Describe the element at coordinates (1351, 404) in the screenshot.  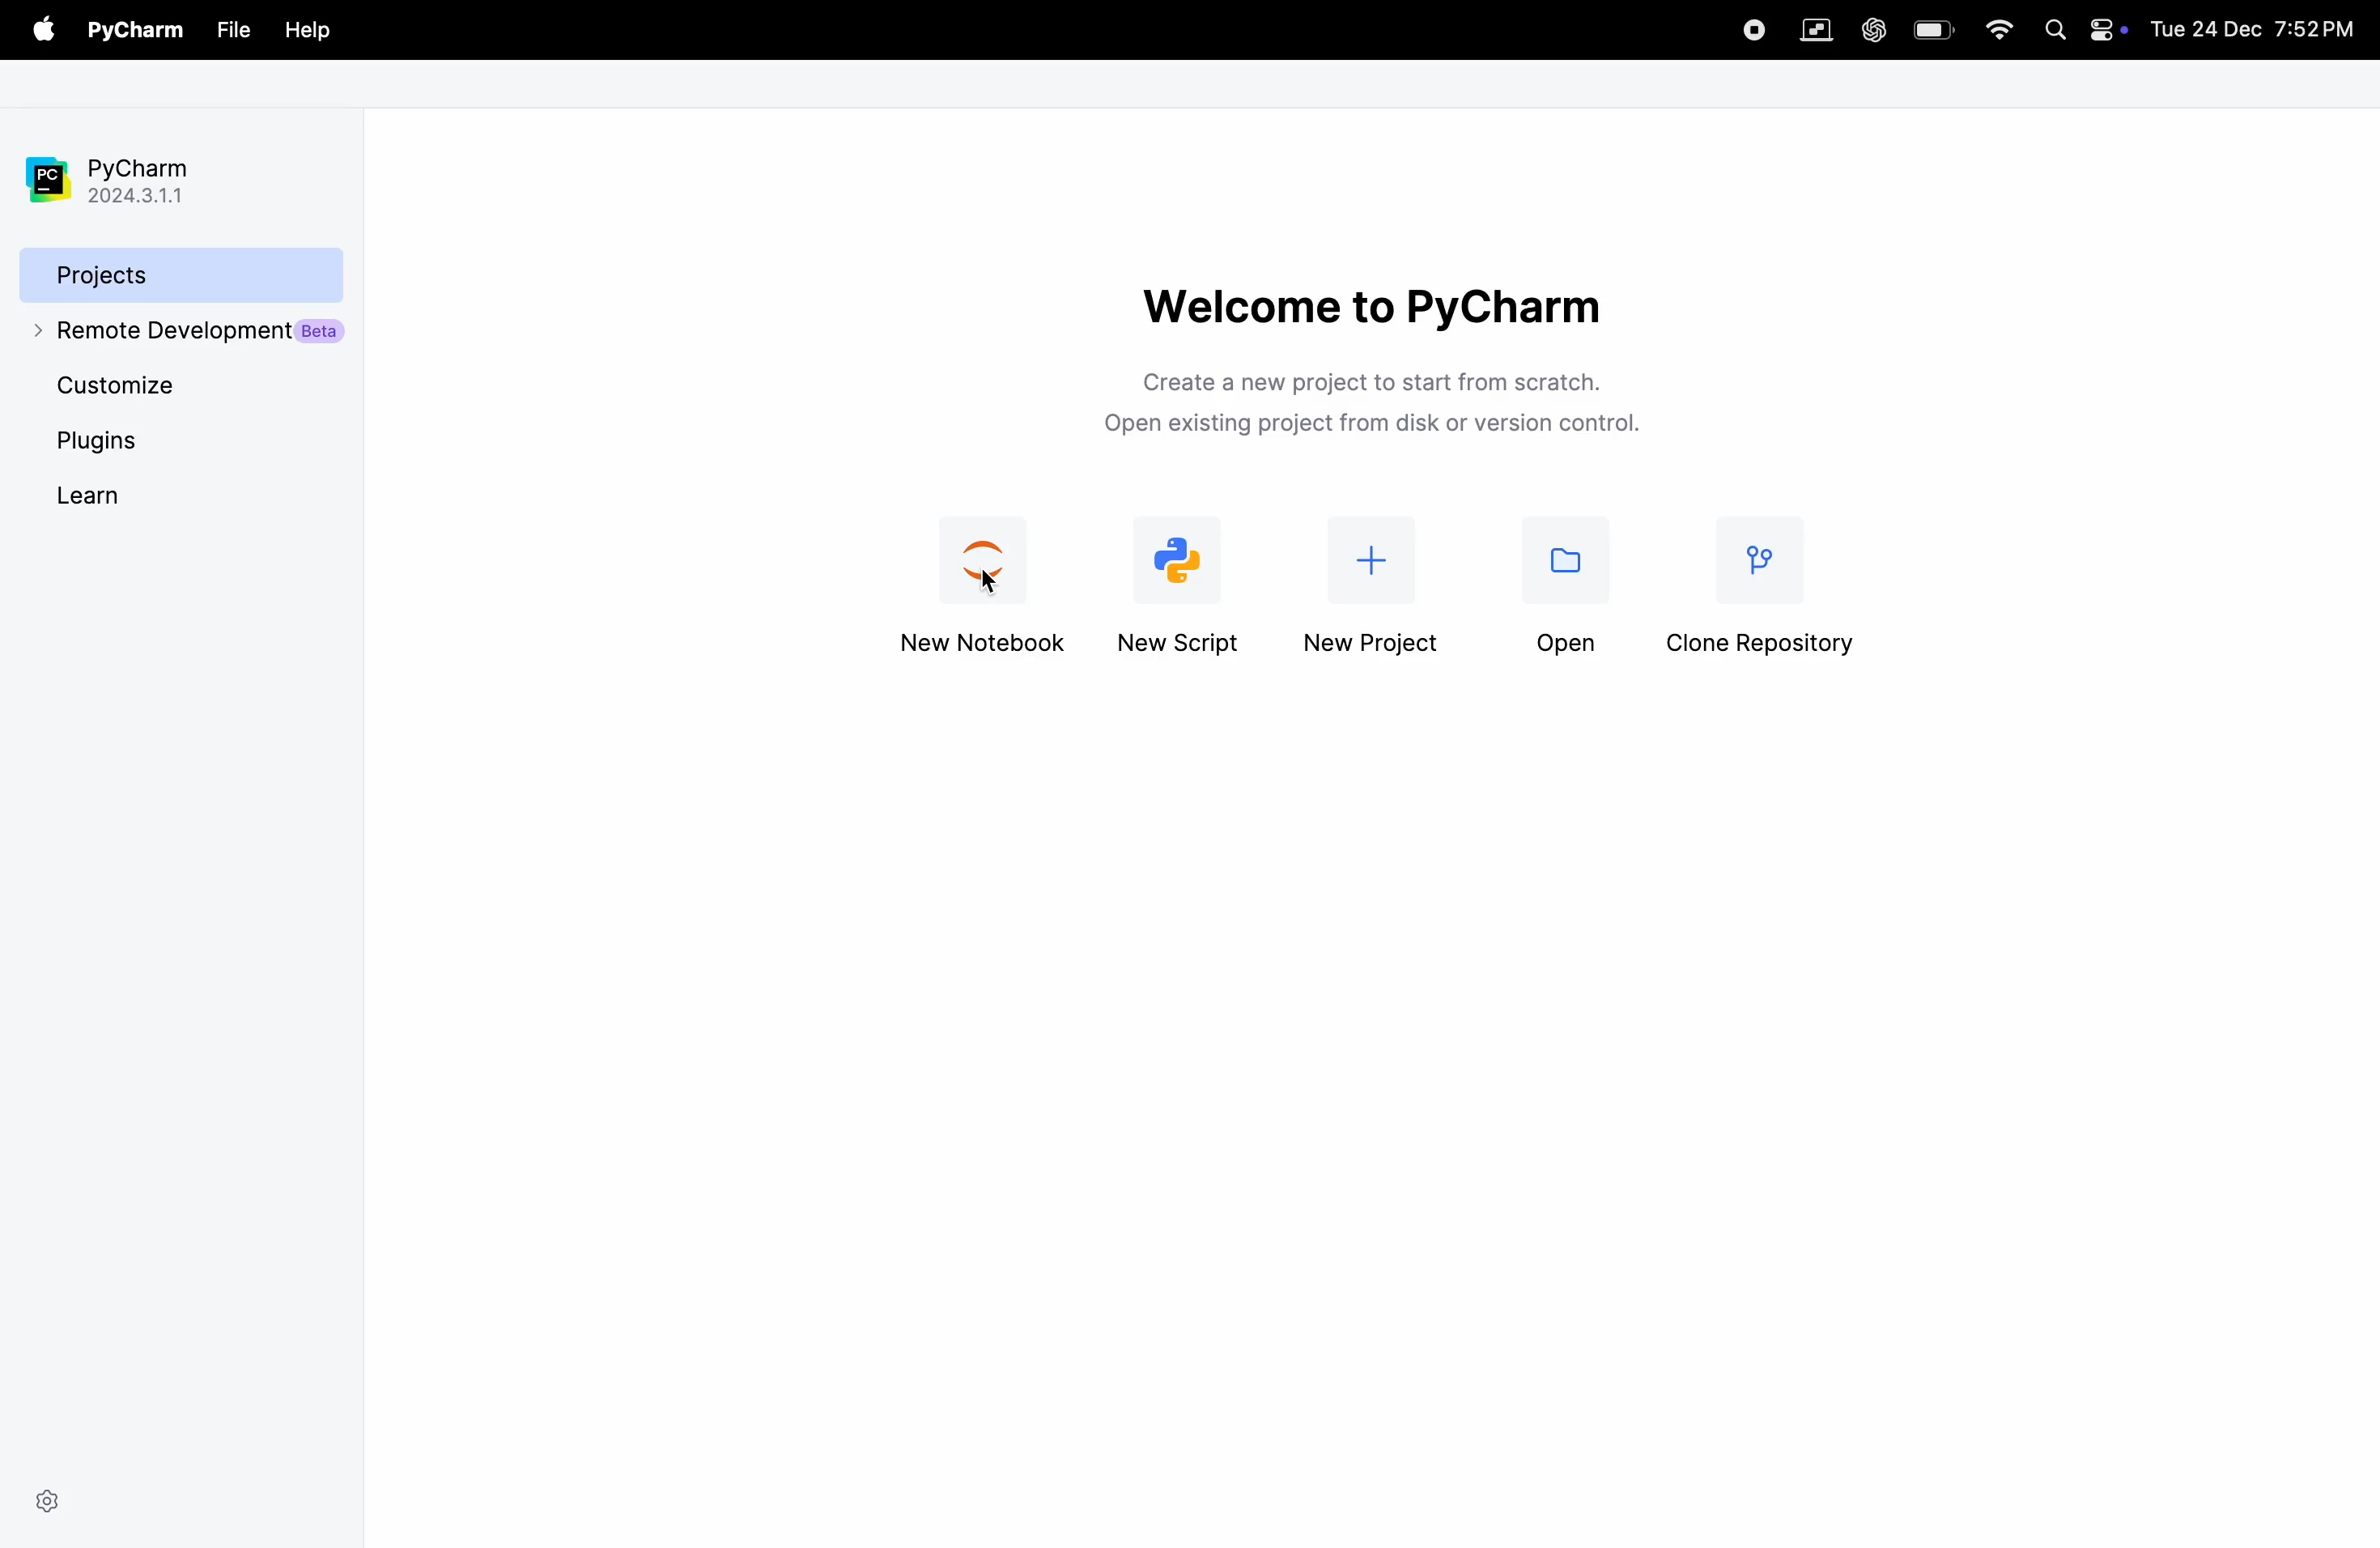
I see `Create a new project to start from scratch. Open existing project from disk or version control.` at that location.